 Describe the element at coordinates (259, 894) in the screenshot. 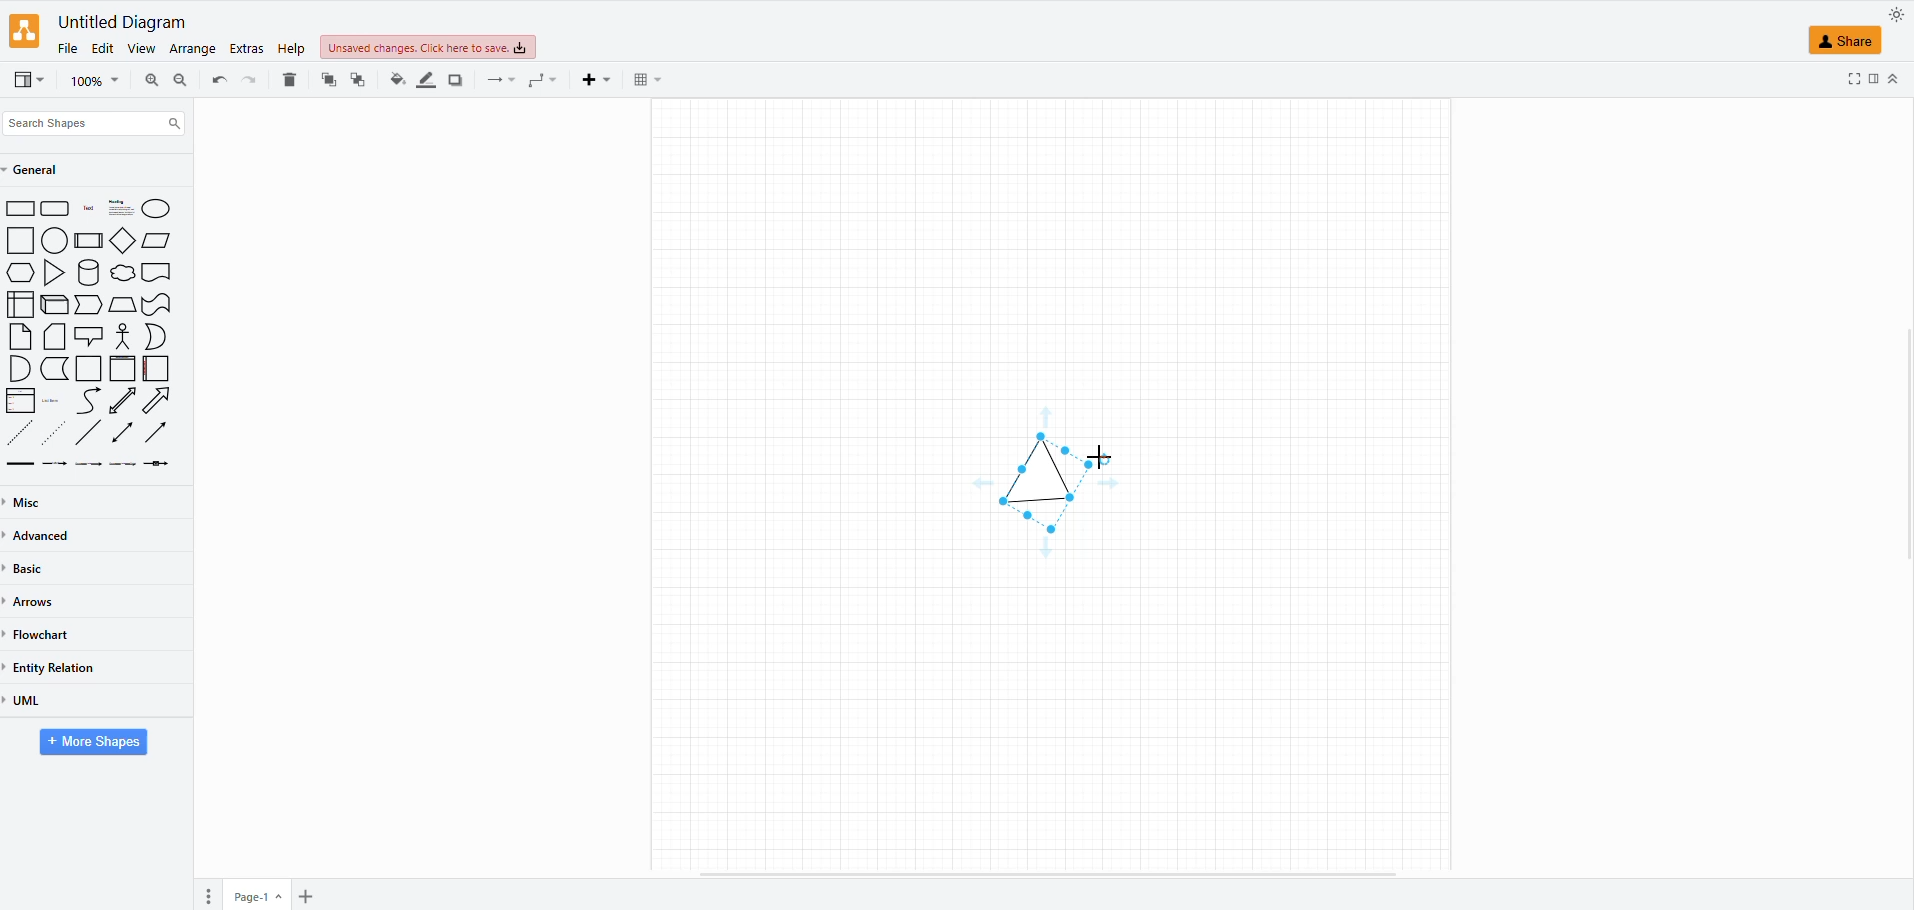

I see `page 1` at that location.